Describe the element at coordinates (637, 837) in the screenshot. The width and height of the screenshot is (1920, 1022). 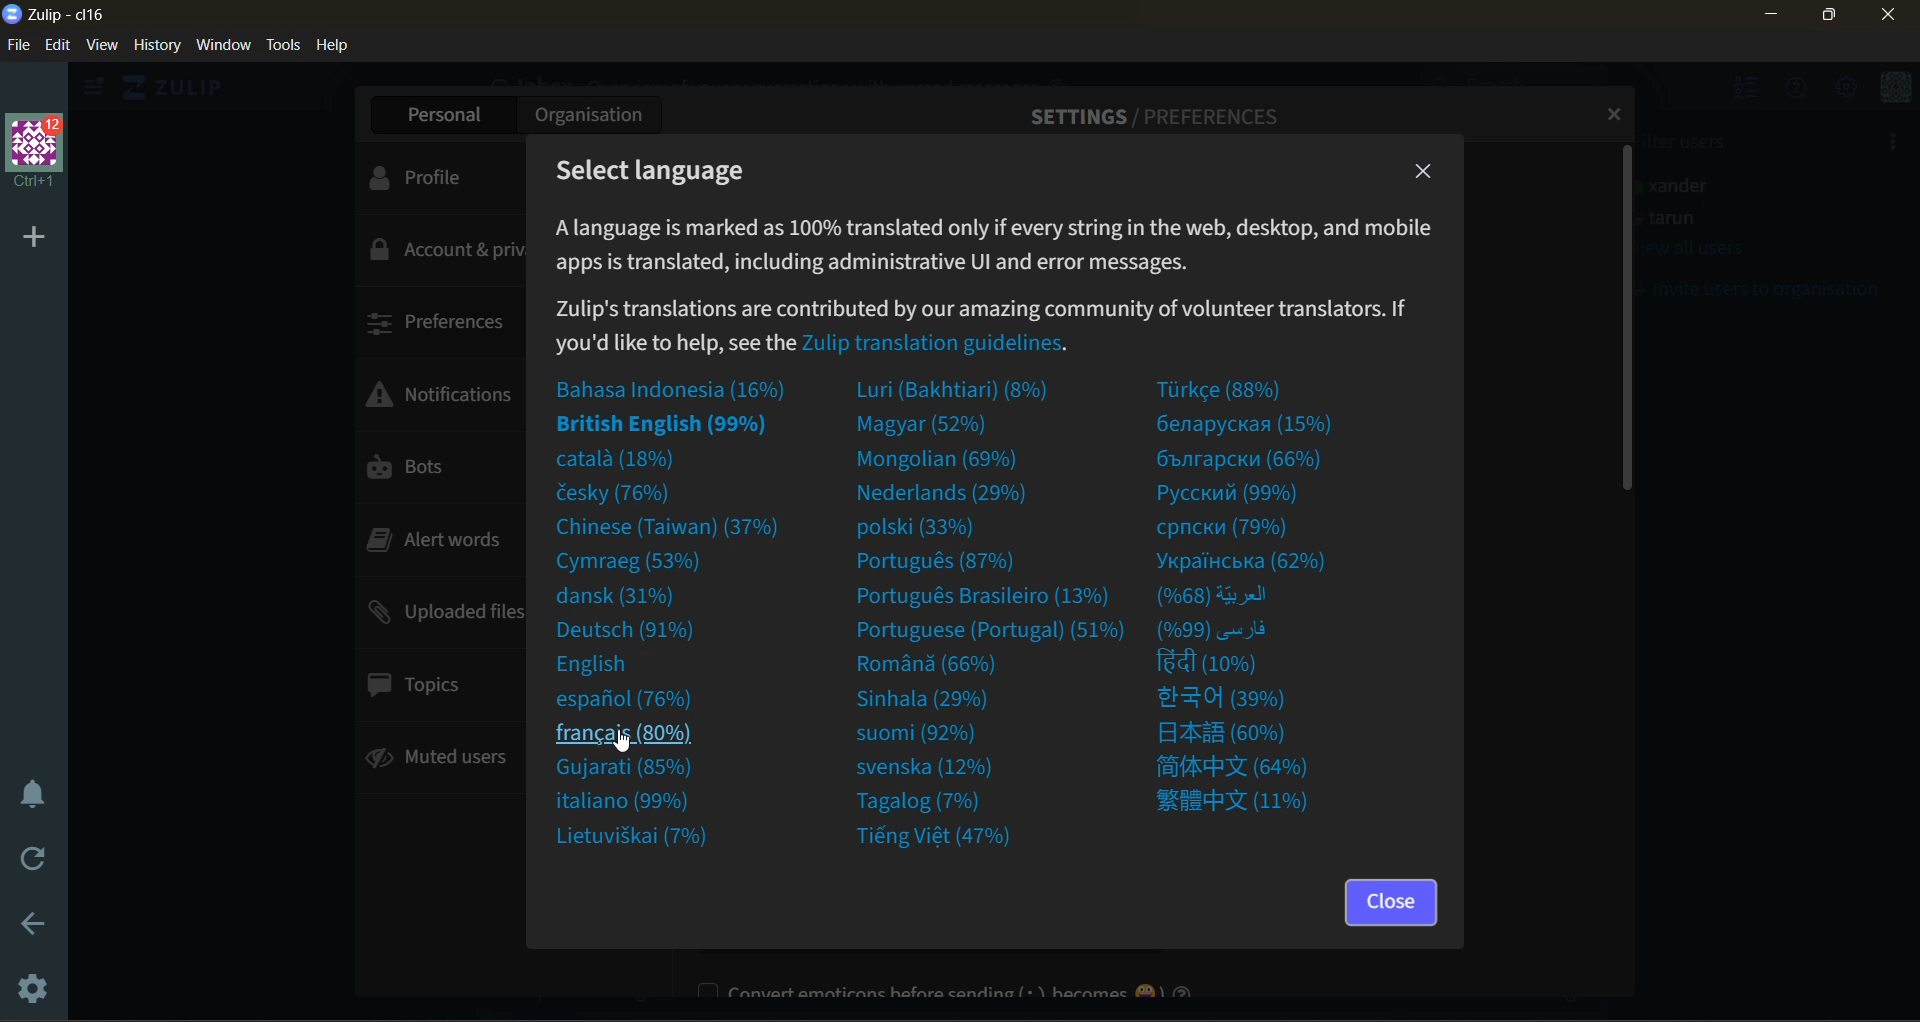
I see `lietuviskai` at that location.